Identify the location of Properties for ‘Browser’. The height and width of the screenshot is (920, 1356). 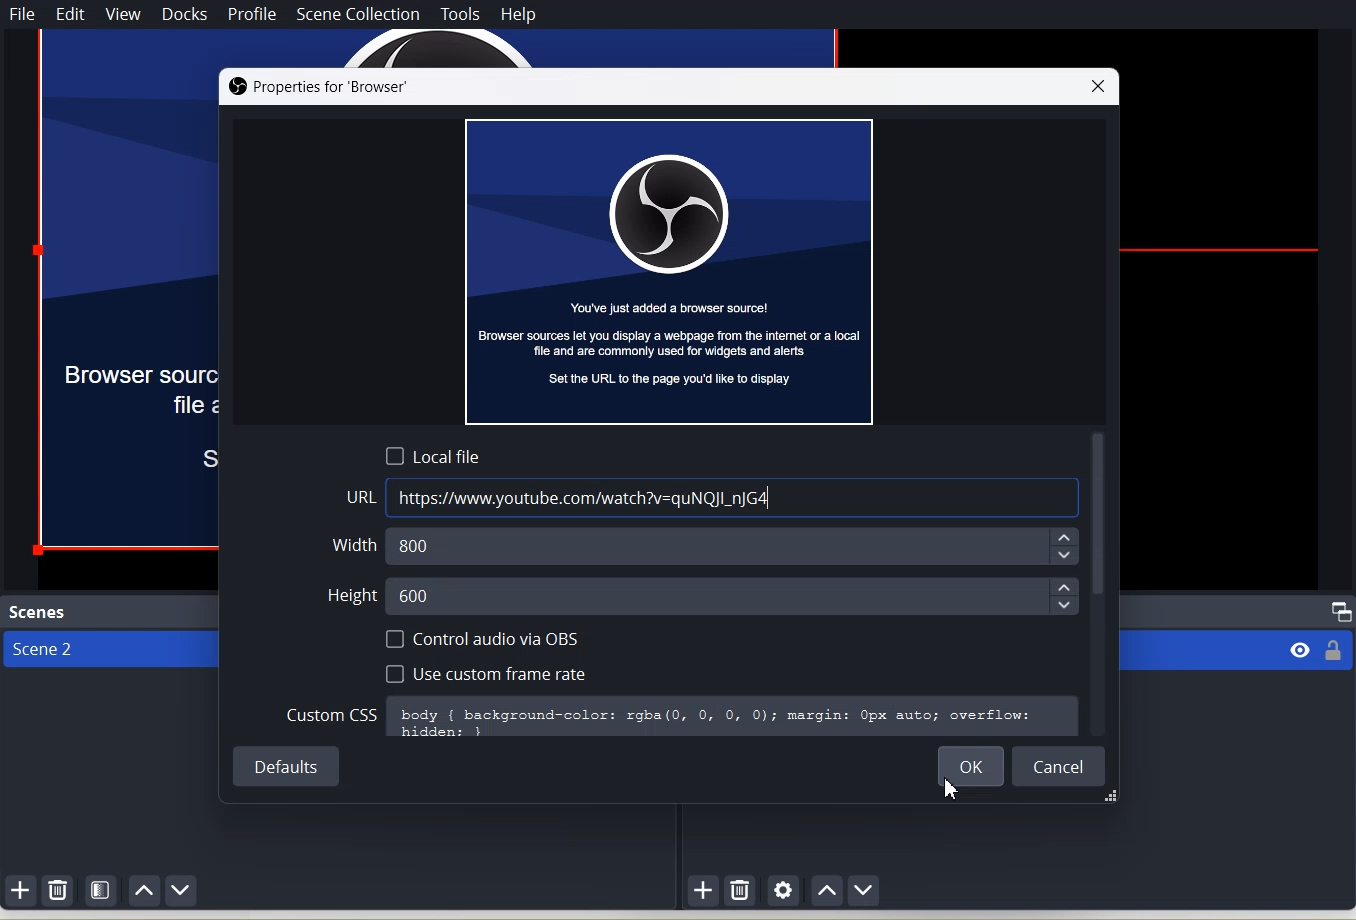
(324, 87).